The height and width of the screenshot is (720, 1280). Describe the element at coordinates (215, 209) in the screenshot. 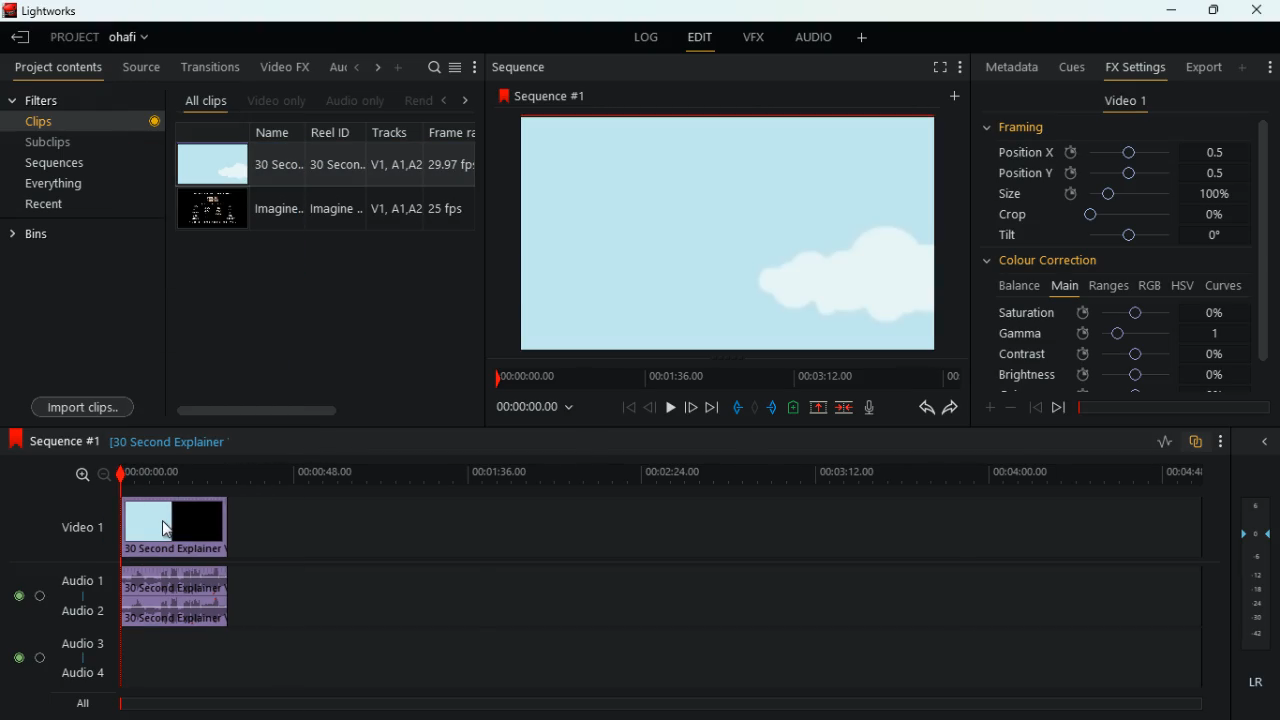

I see `video` at that location.